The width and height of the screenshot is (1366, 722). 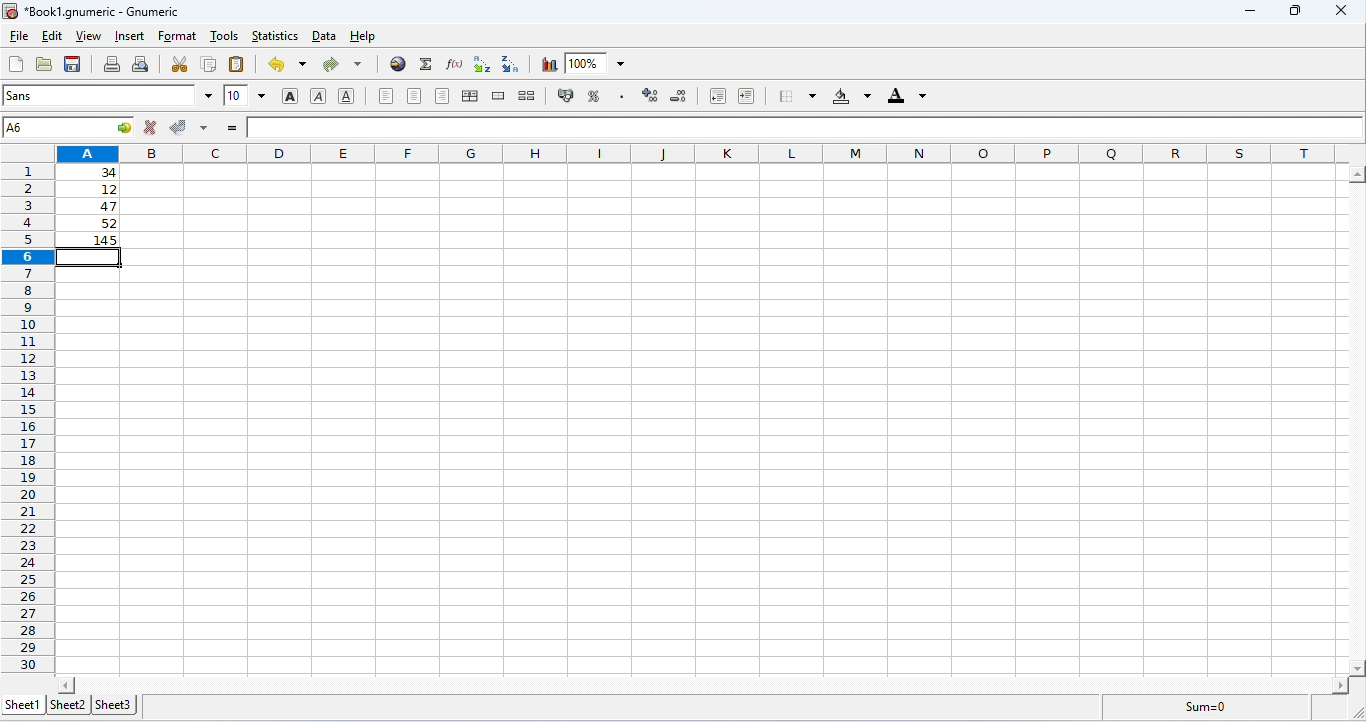 What do you see at coordinates (238, 64) in the screenshot?
I see `paste` at bounding box center [238, 64].